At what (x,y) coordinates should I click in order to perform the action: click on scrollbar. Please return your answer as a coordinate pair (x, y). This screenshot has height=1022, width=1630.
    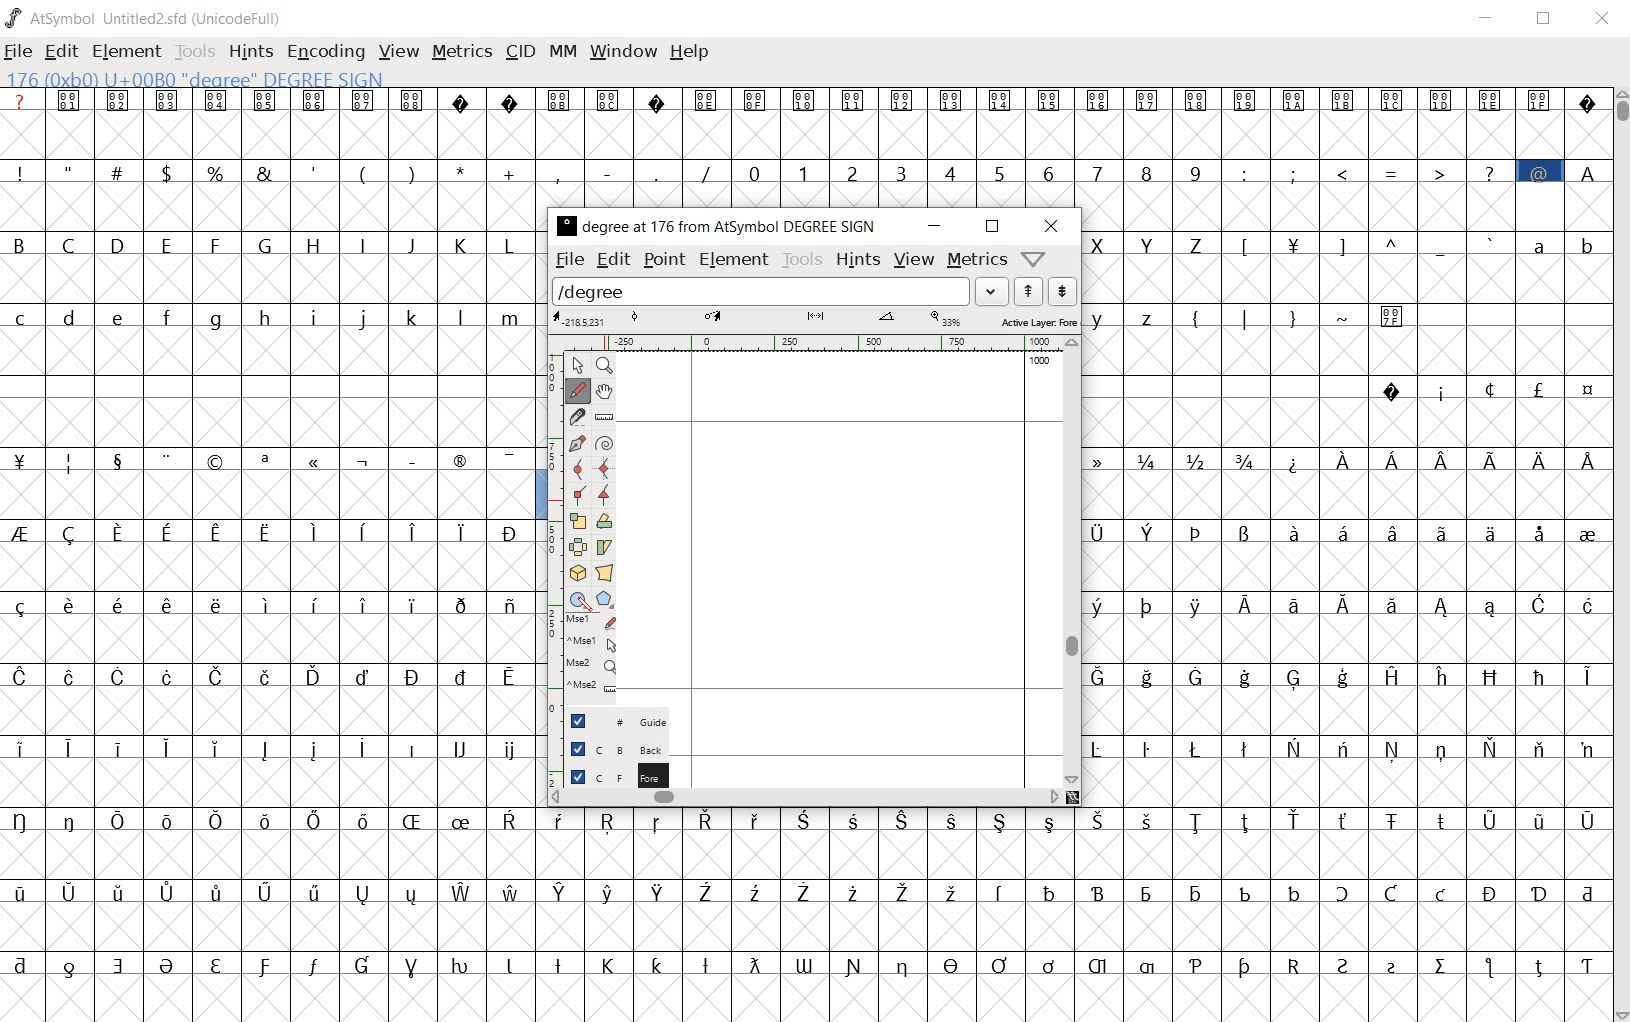
    Looking at the image, I should click on (804, 799).